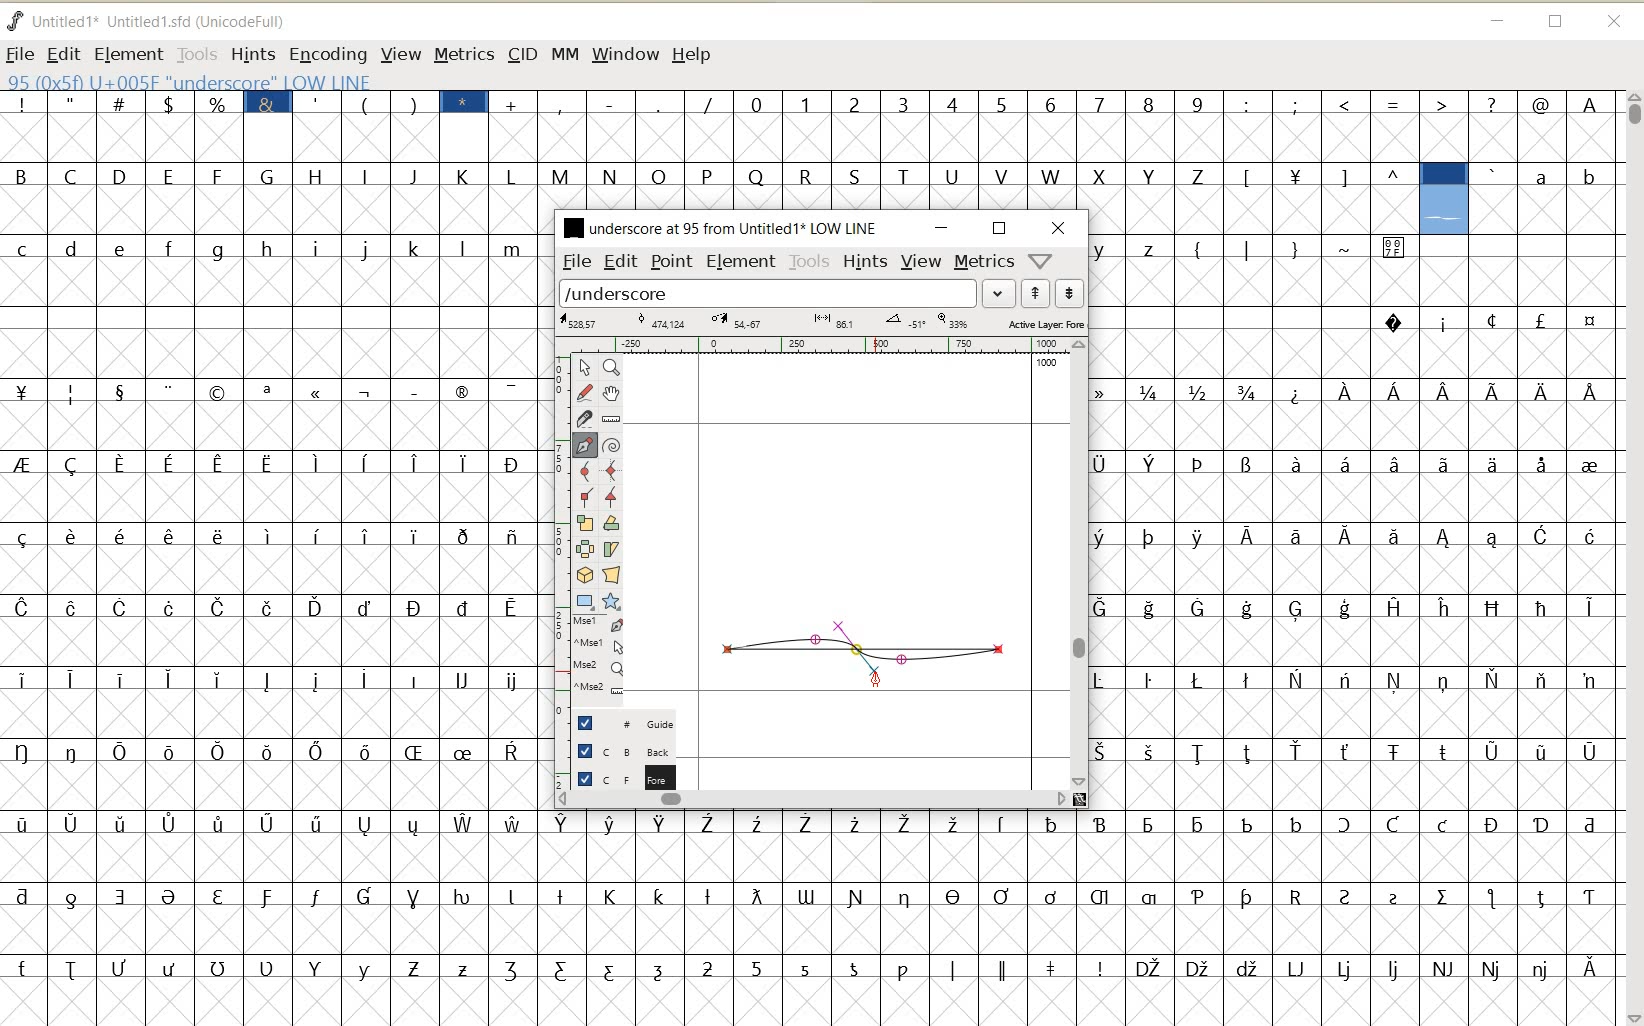  What do you see at coordinates (612, 497) in the screenshot?
I see `Add a corner point` at bounding box center [612, 497].